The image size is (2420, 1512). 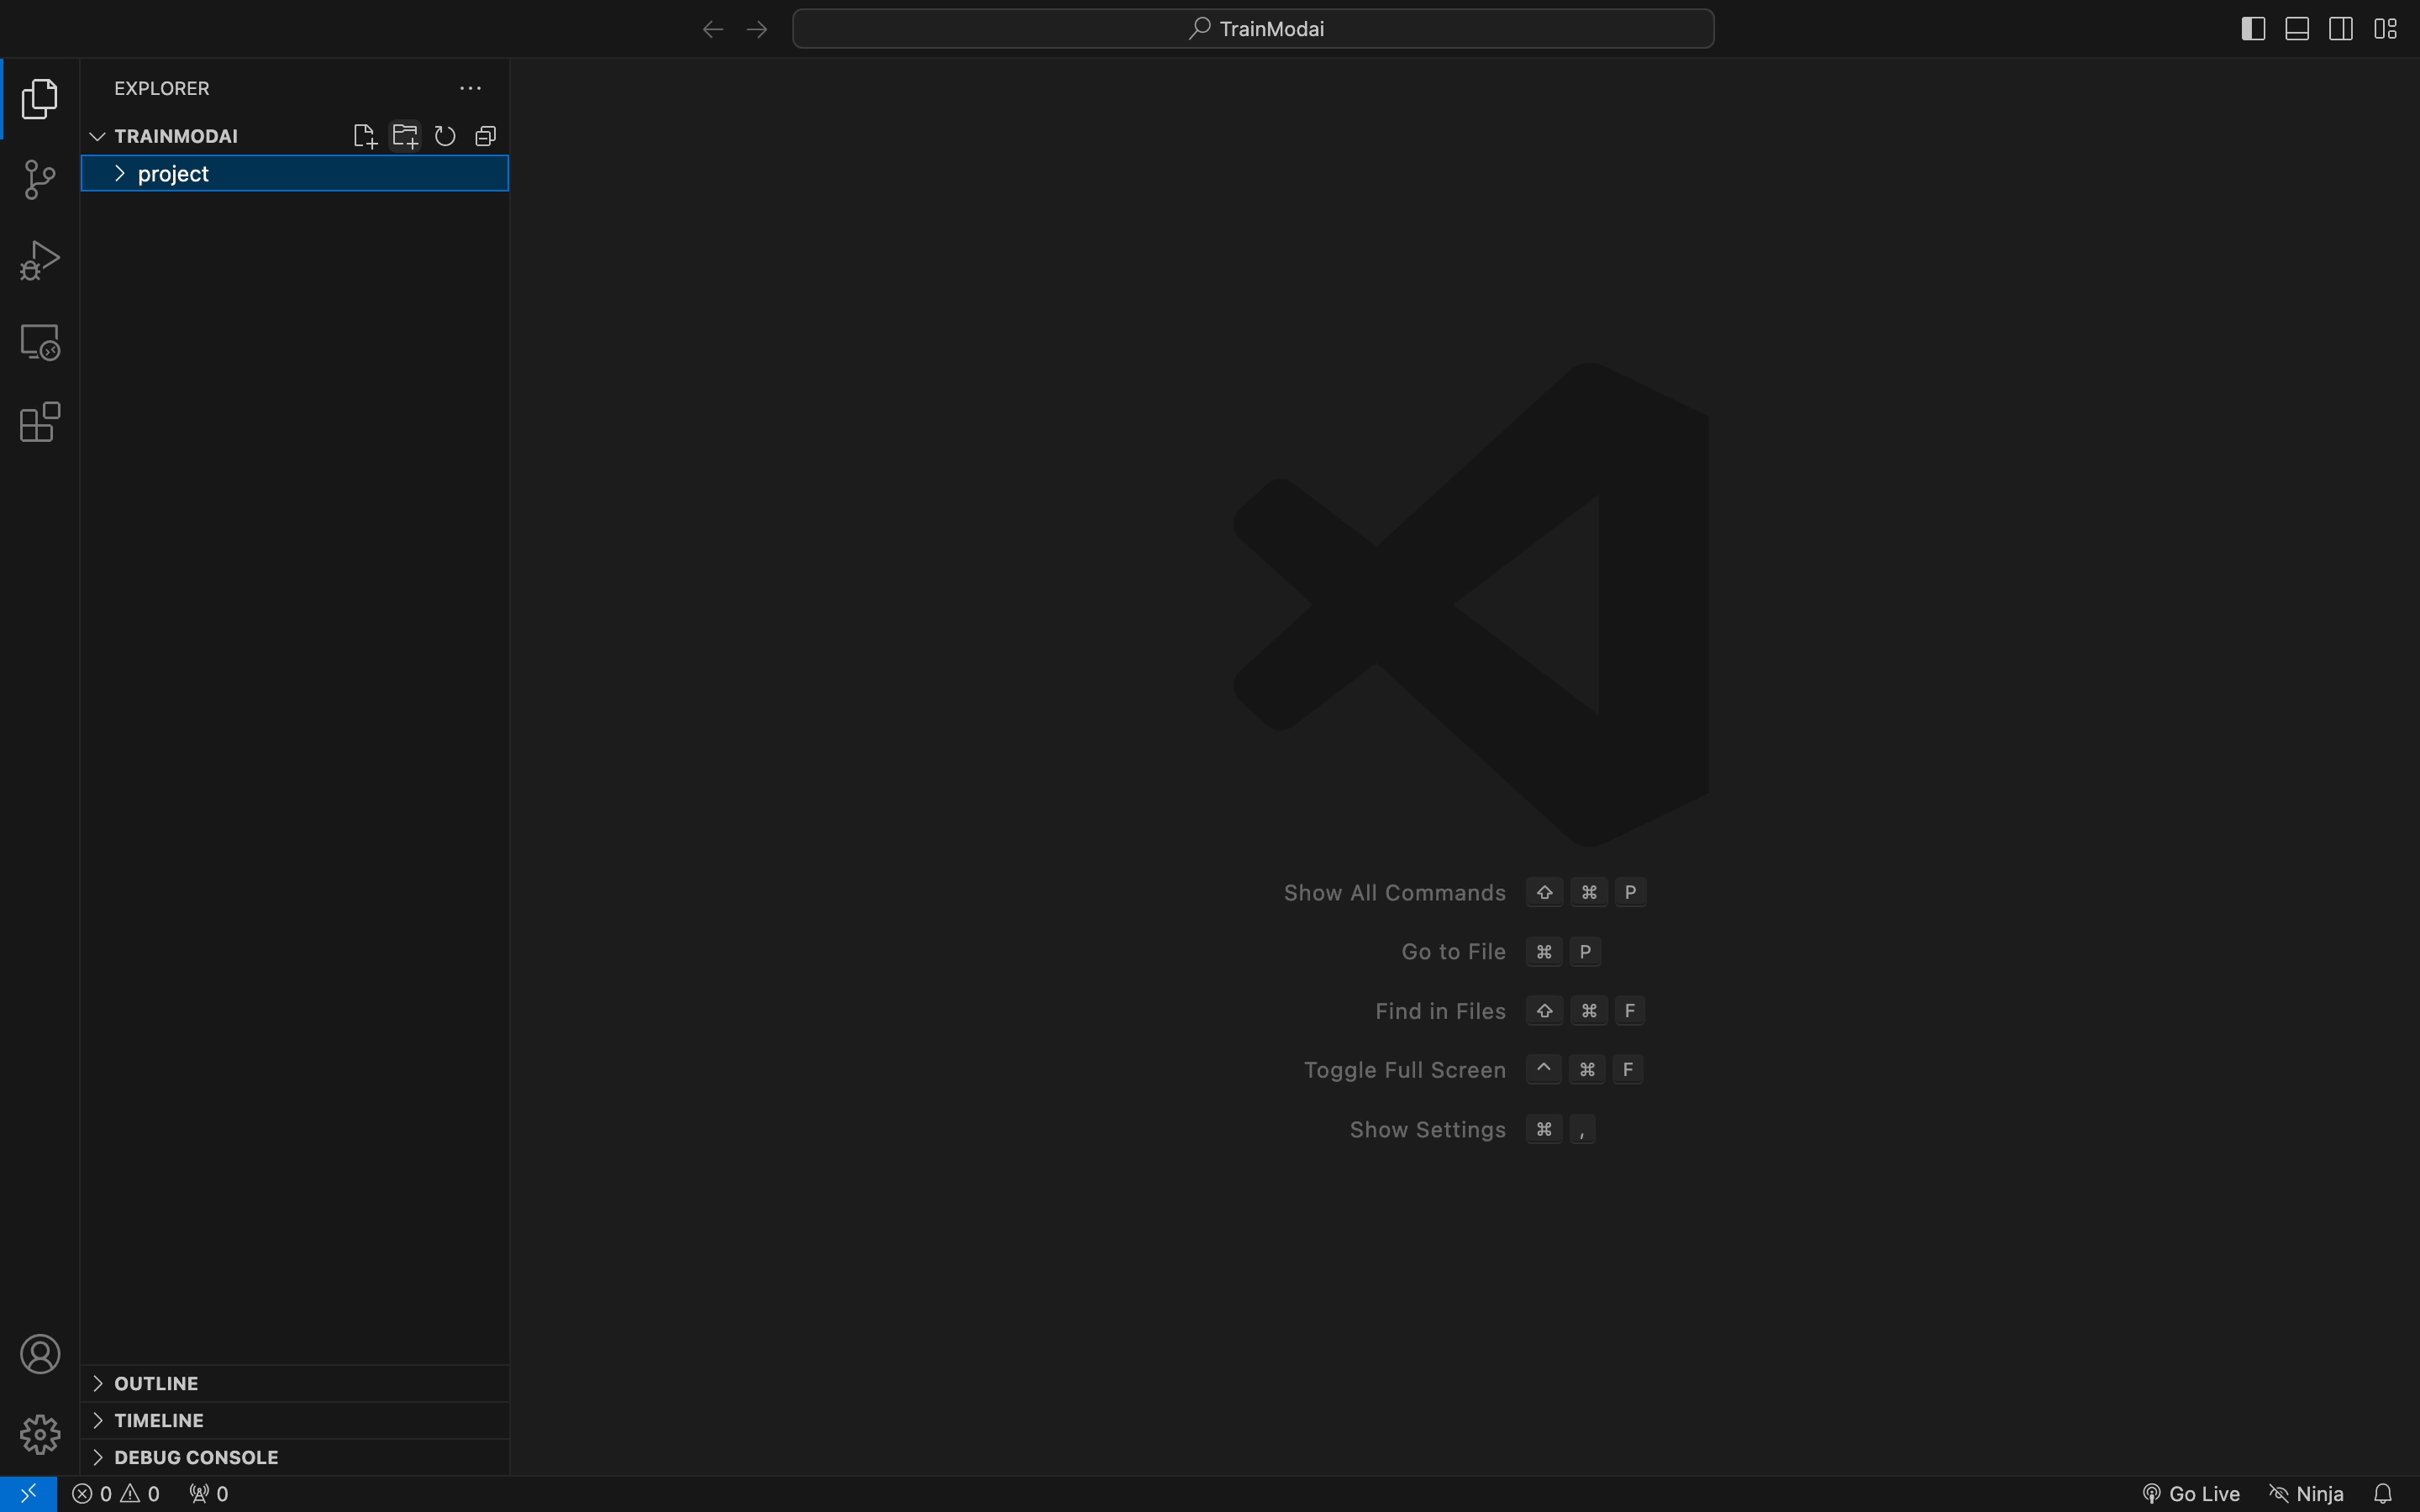 I want to click on Find in files, so click(x=1499, y=1012).